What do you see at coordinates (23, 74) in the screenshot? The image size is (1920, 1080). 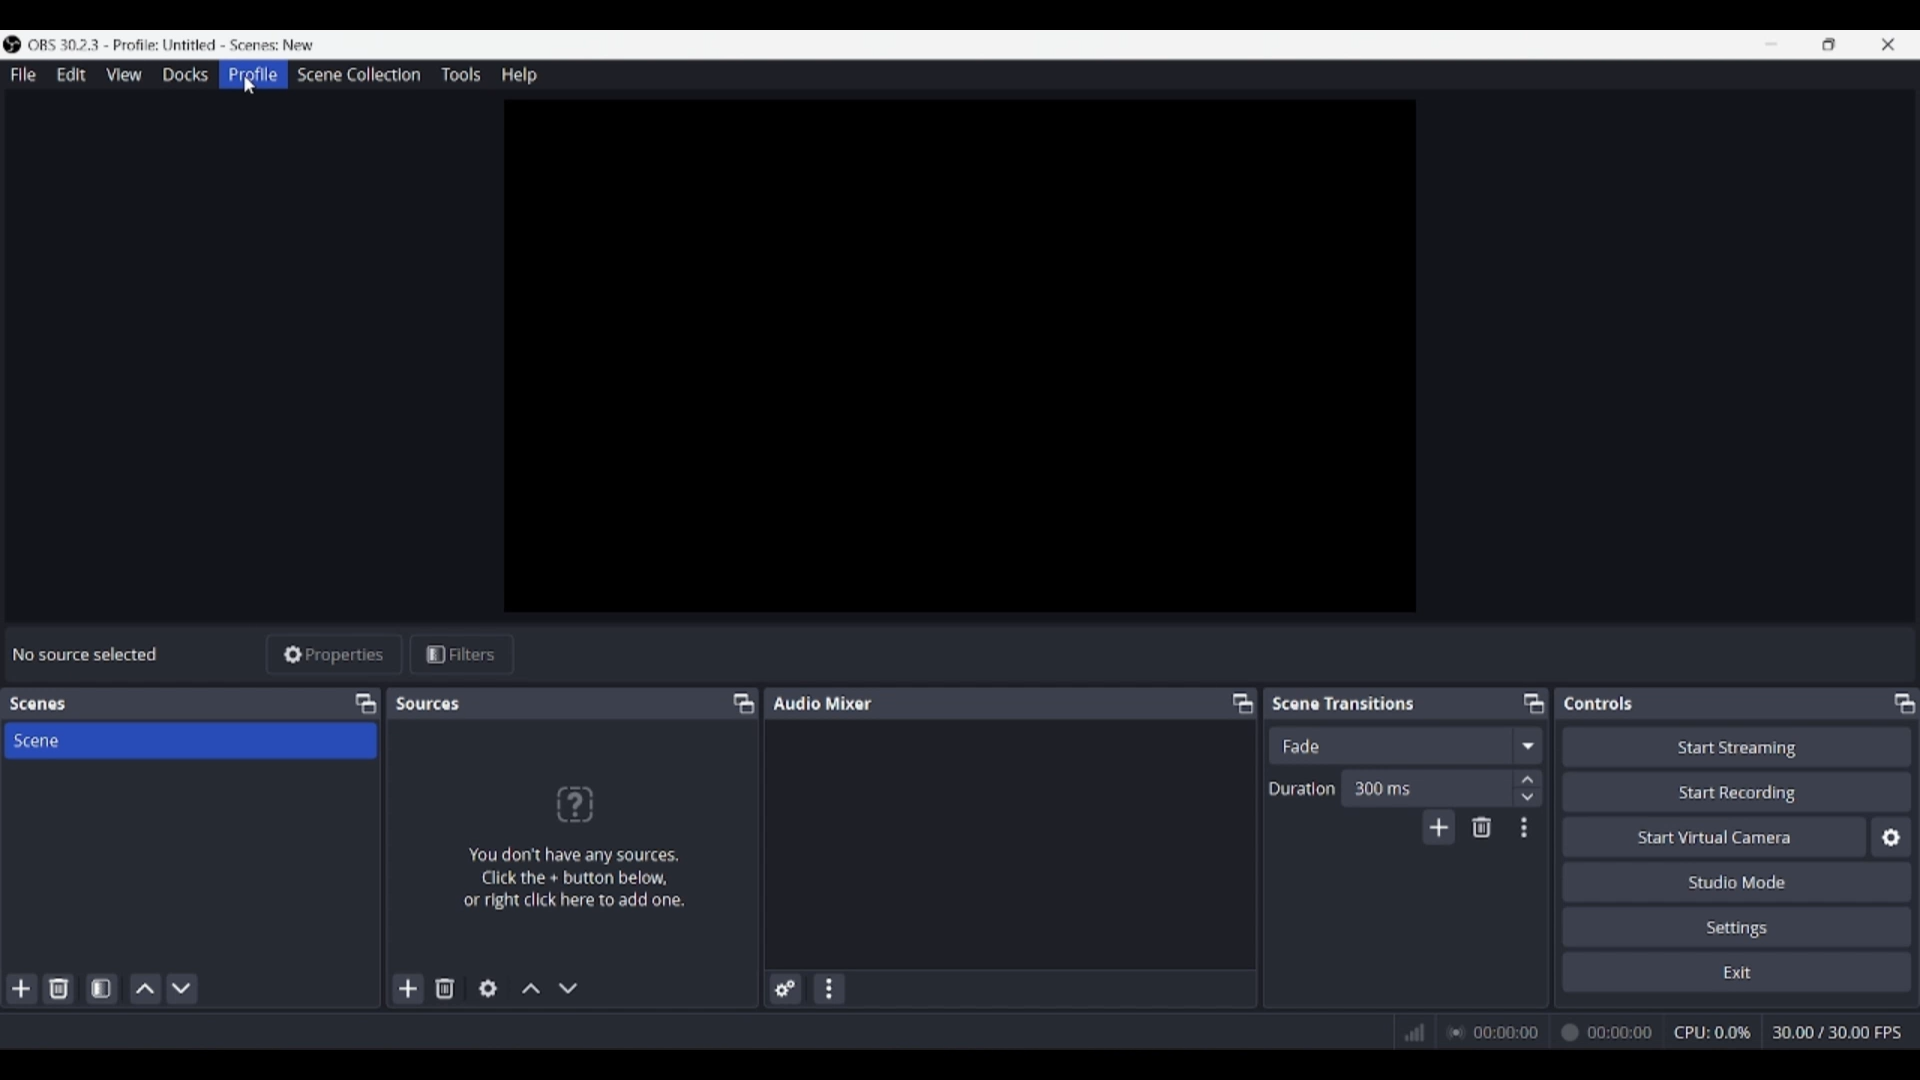 I see `File menu` at bounding box center [23, 74].